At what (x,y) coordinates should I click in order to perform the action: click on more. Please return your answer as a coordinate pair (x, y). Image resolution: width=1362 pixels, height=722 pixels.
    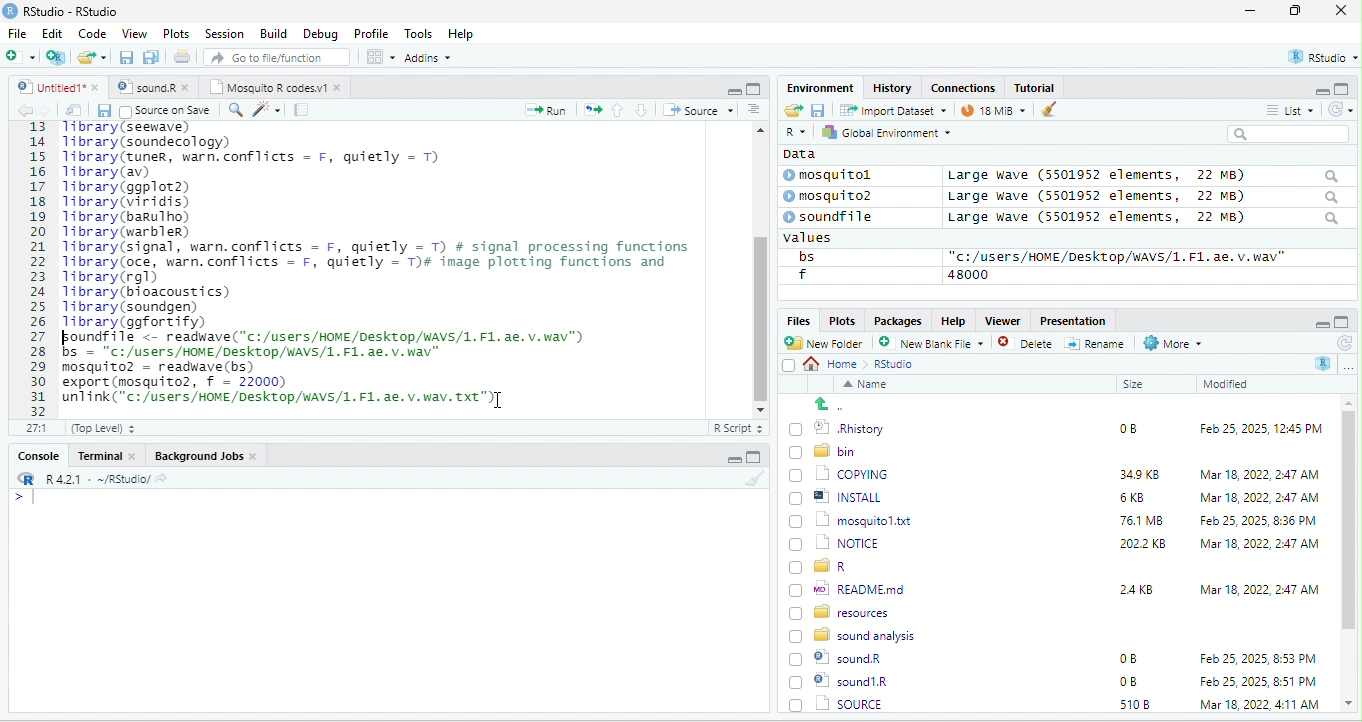
    Looking at the image, I should click on (1348, 366).